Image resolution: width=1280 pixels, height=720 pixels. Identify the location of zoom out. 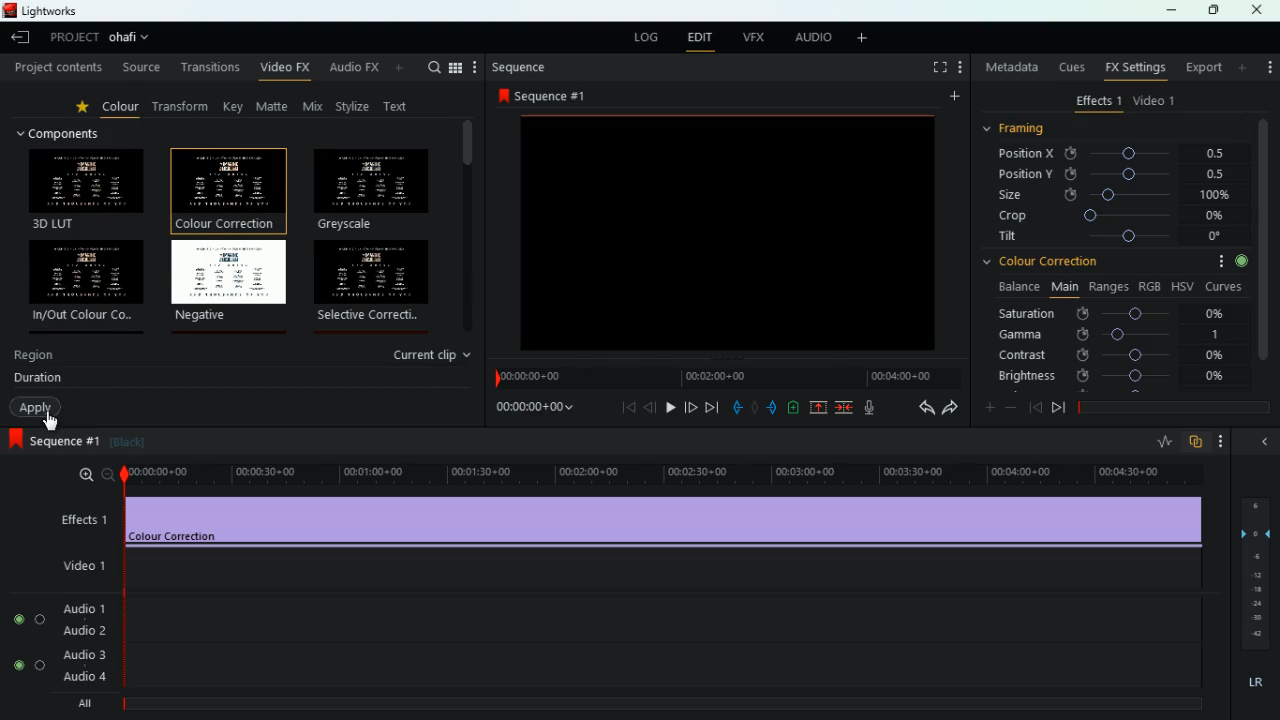
(103, 474).